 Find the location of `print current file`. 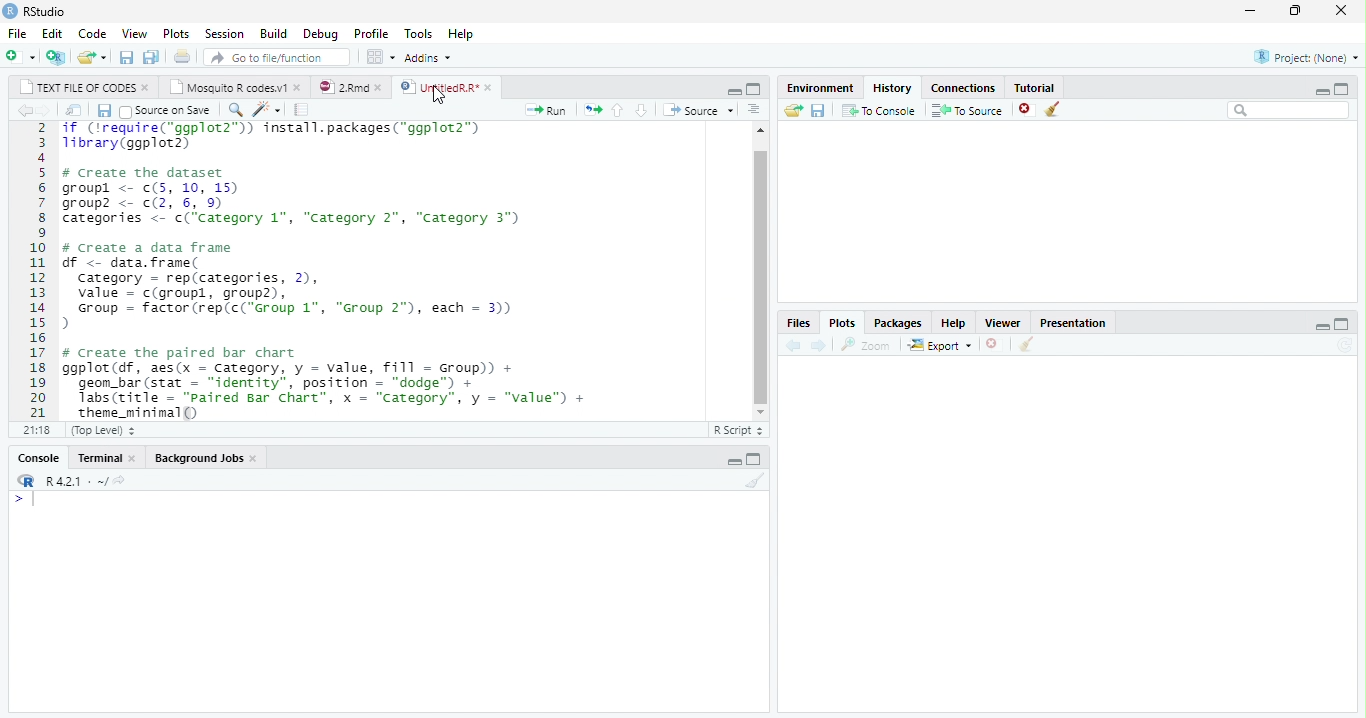

print current file is located at coordinates (185, 57).